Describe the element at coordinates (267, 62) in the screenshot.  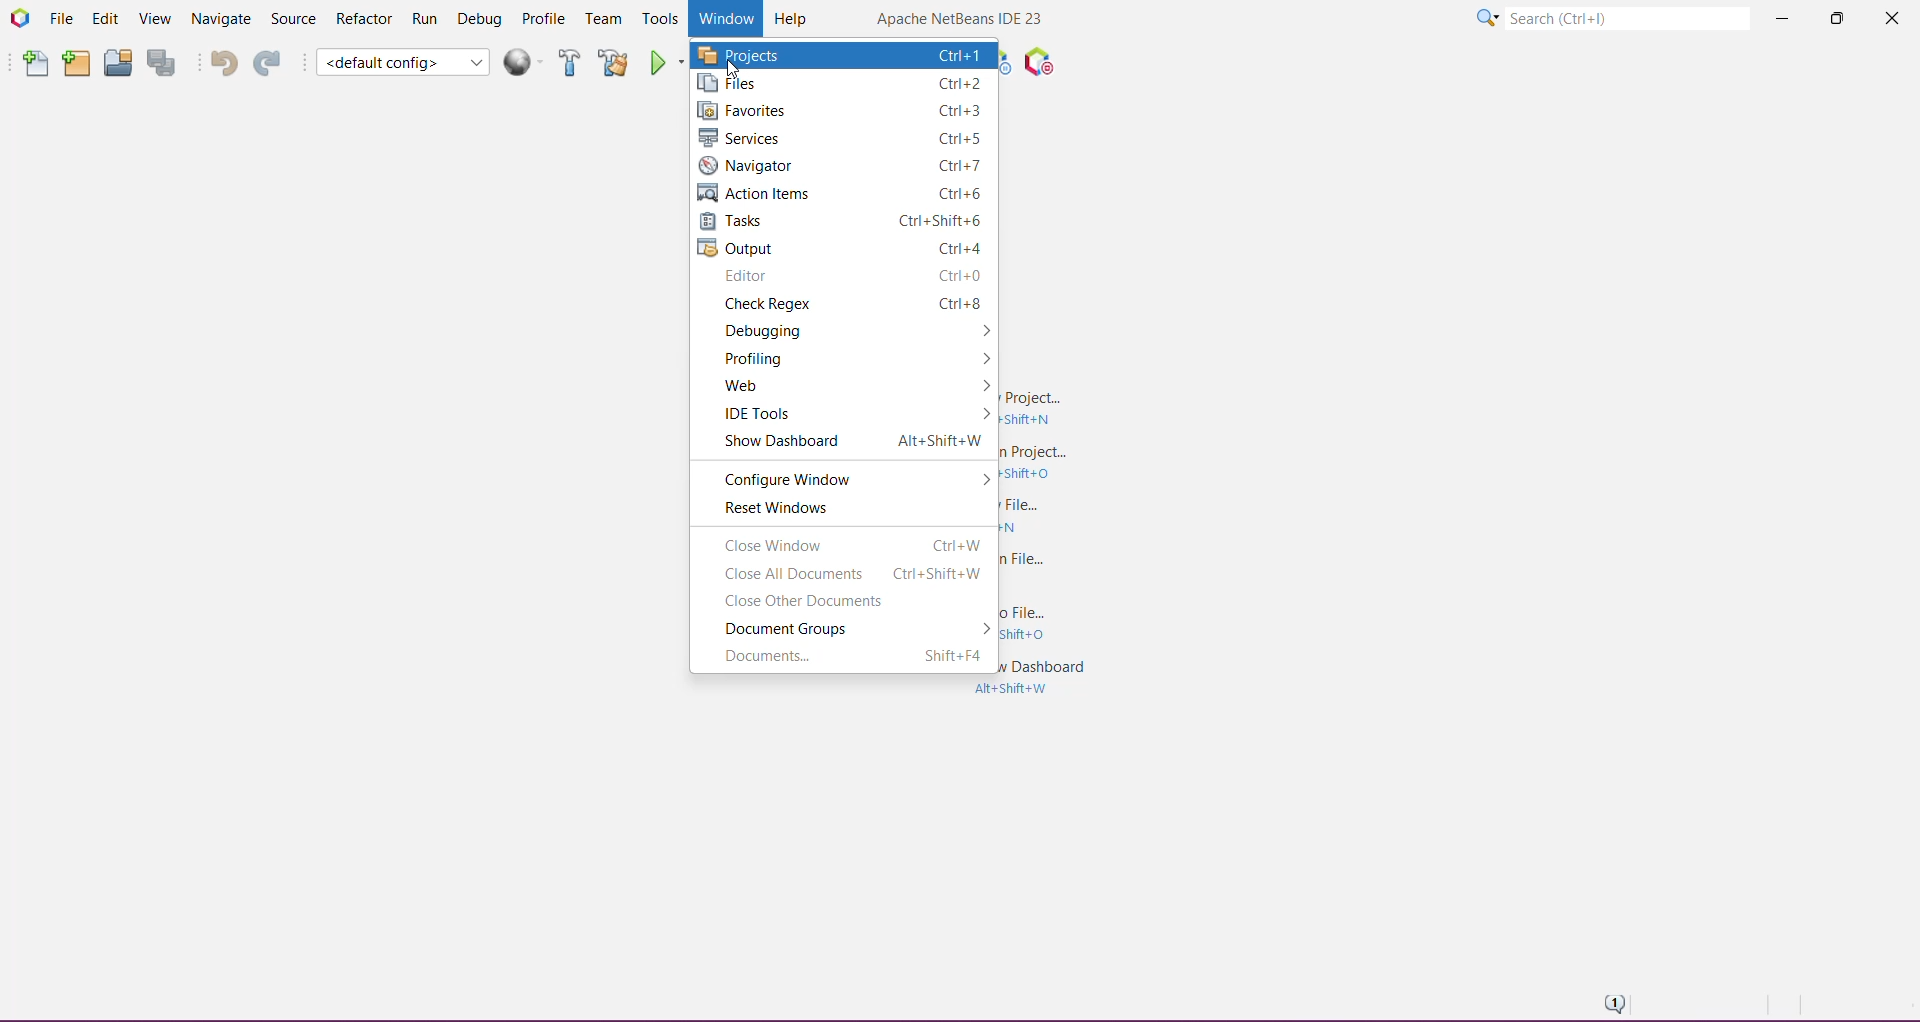
I see `Redo` at that location.